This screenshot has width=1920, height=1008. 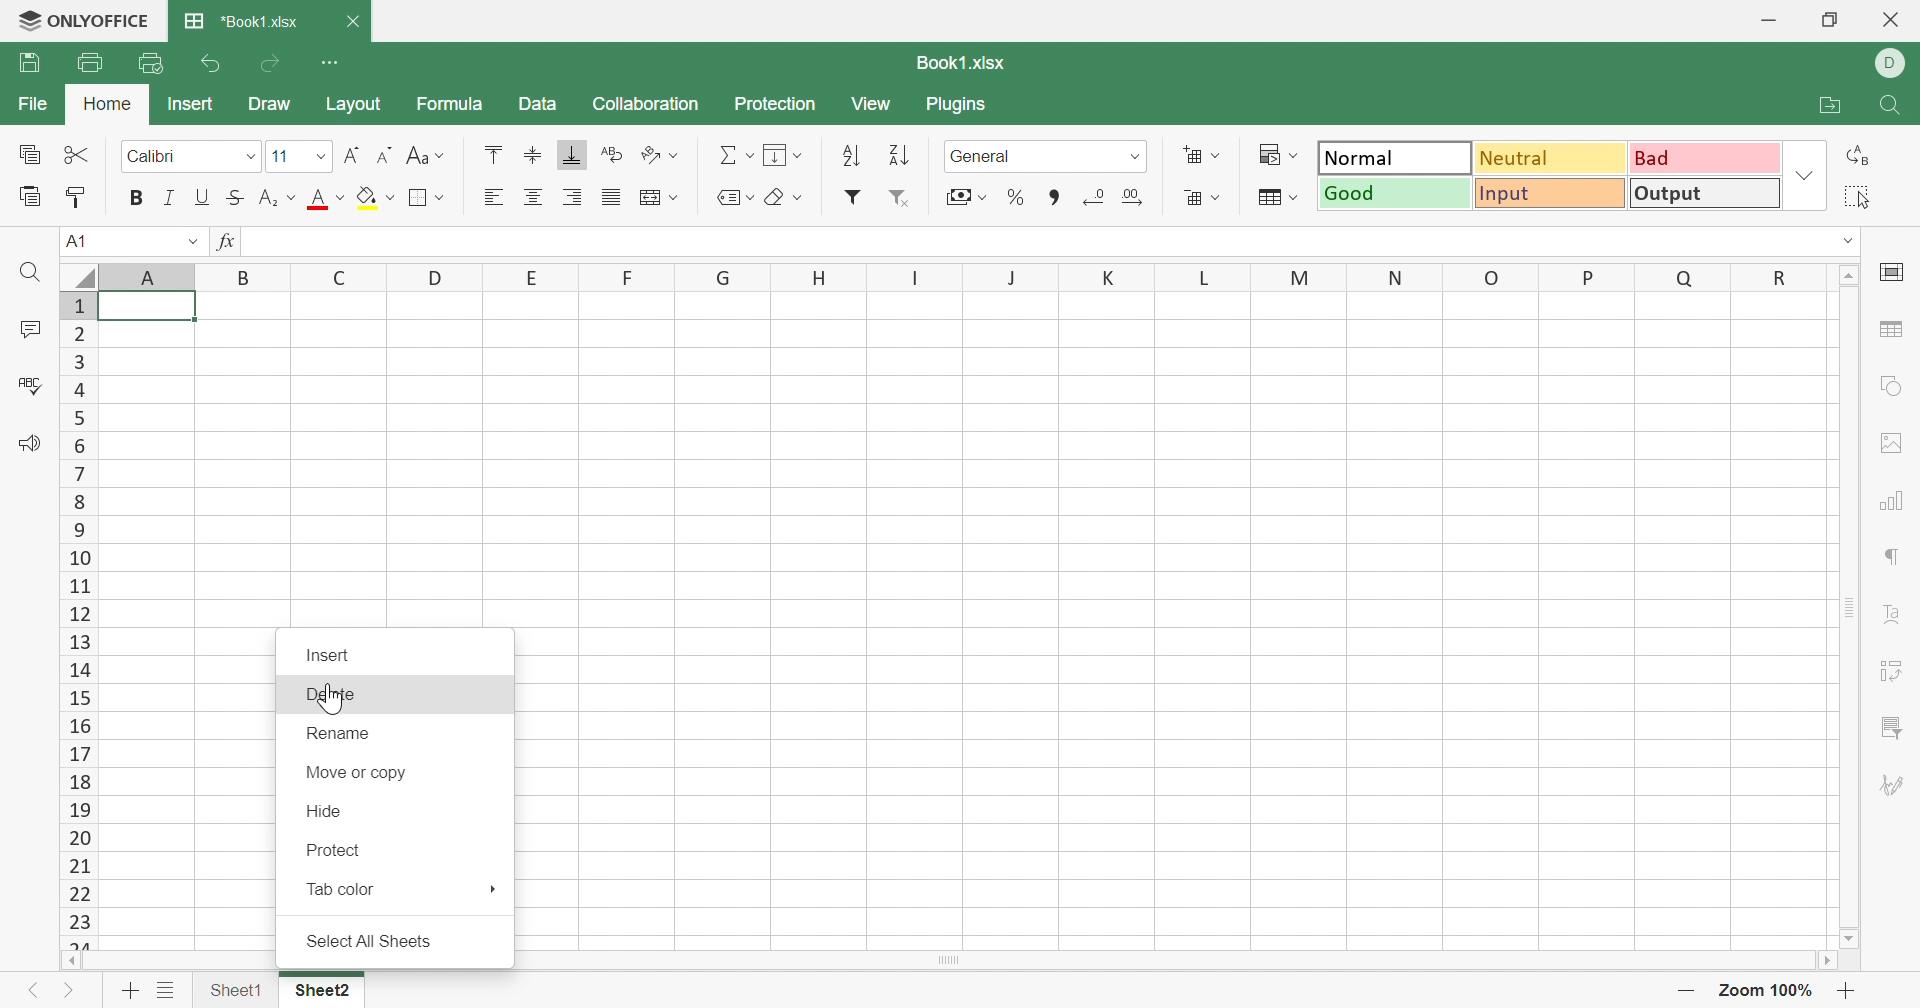 What do you see at coordinates (1890, 727) in the screenshot?
I see `Slicer settings` at bounding box center [1890, 727].